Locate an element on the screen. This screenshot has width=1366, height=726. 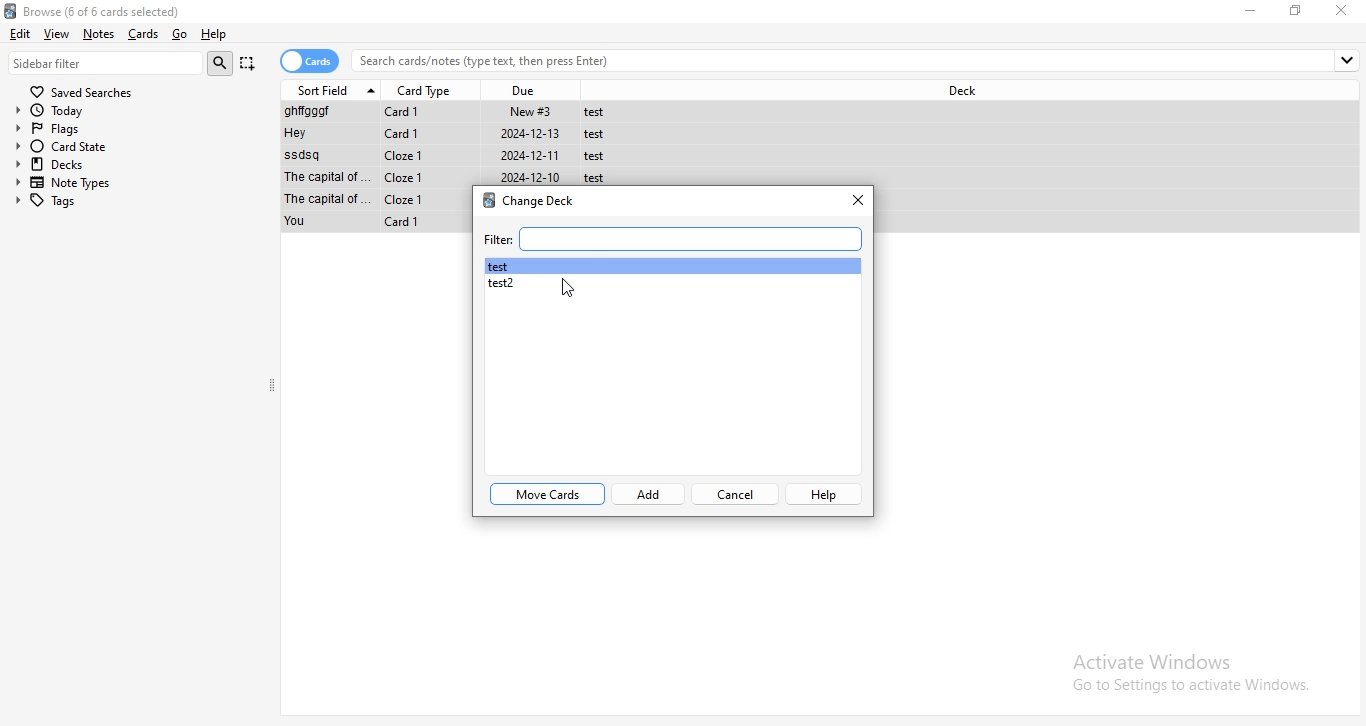
filter is located at coordinates (670, 238).